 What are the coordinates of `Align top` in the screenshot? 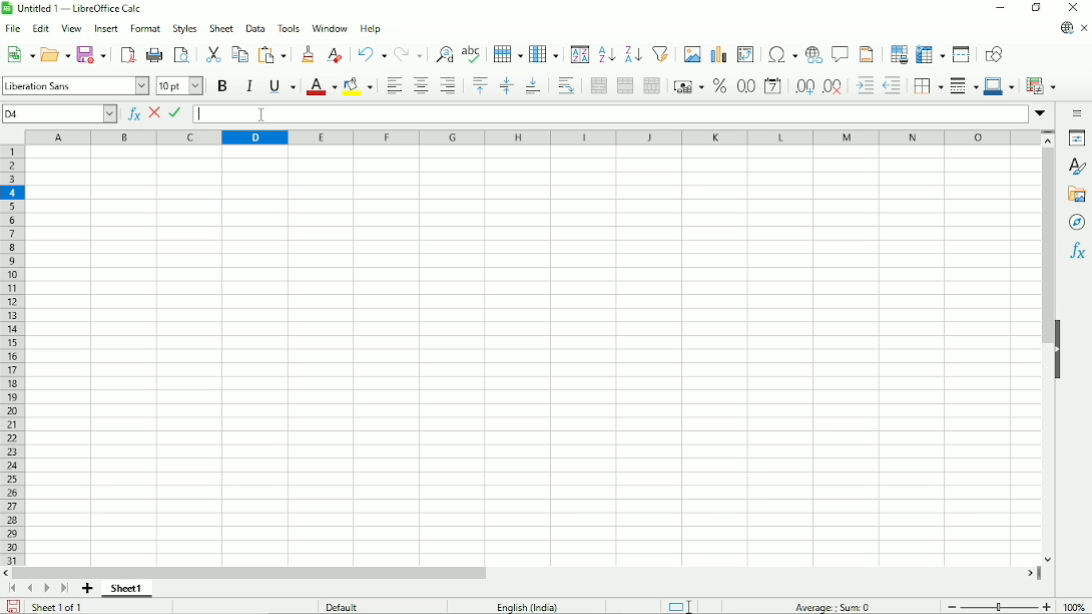 It's located at (481, 86).